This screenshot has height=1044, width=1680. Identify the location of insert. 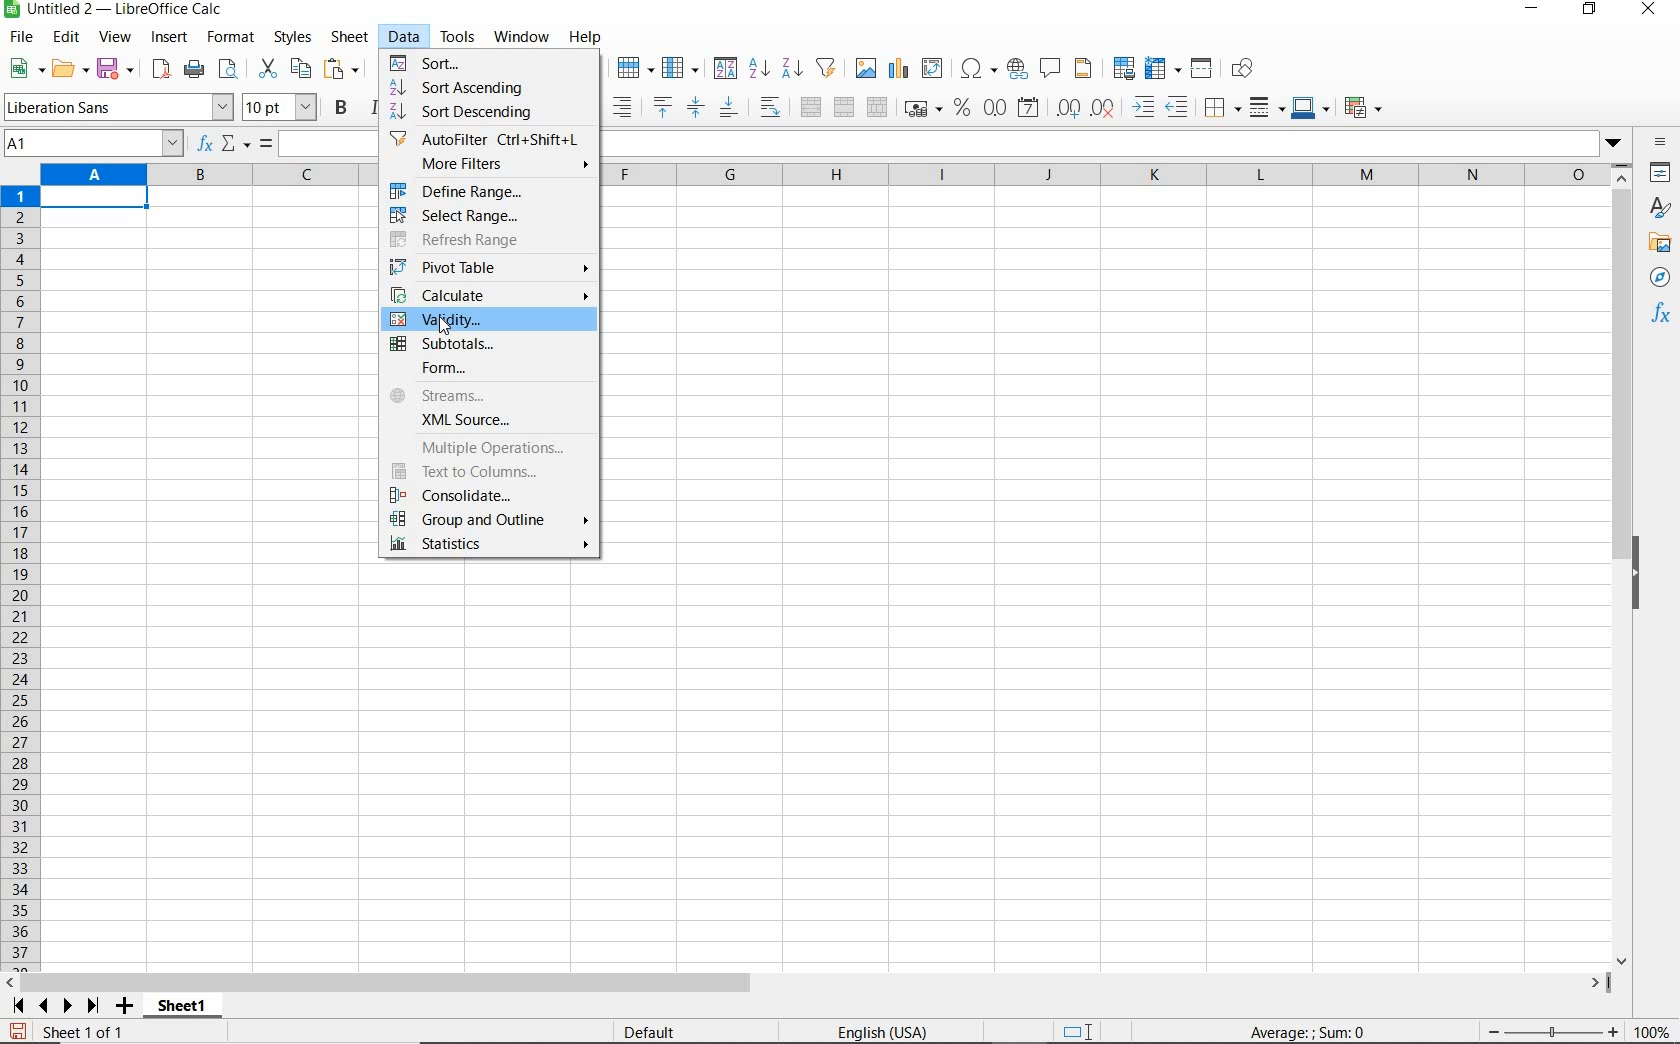
(168, 38).